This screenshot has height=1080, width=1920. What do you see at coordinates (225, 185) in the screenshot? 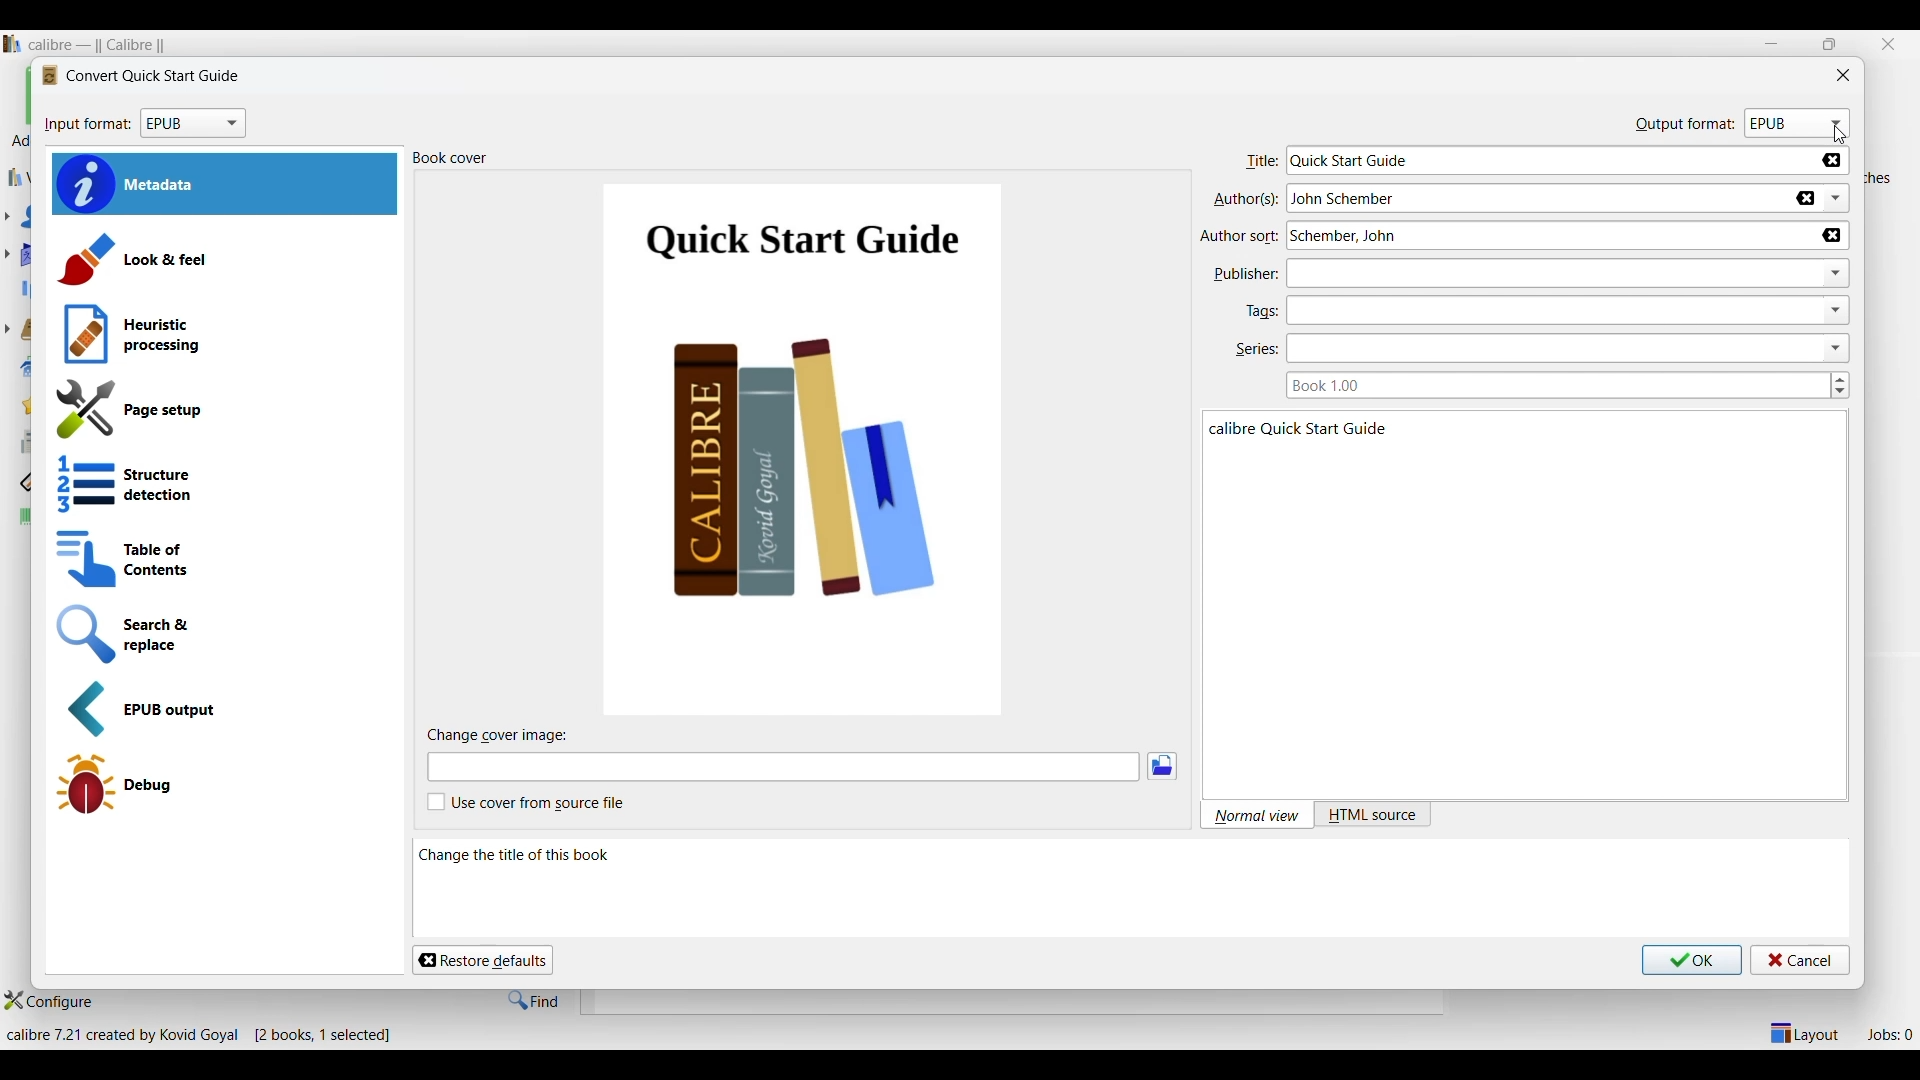
I see `Metadata` at bounding box center [225, 185].